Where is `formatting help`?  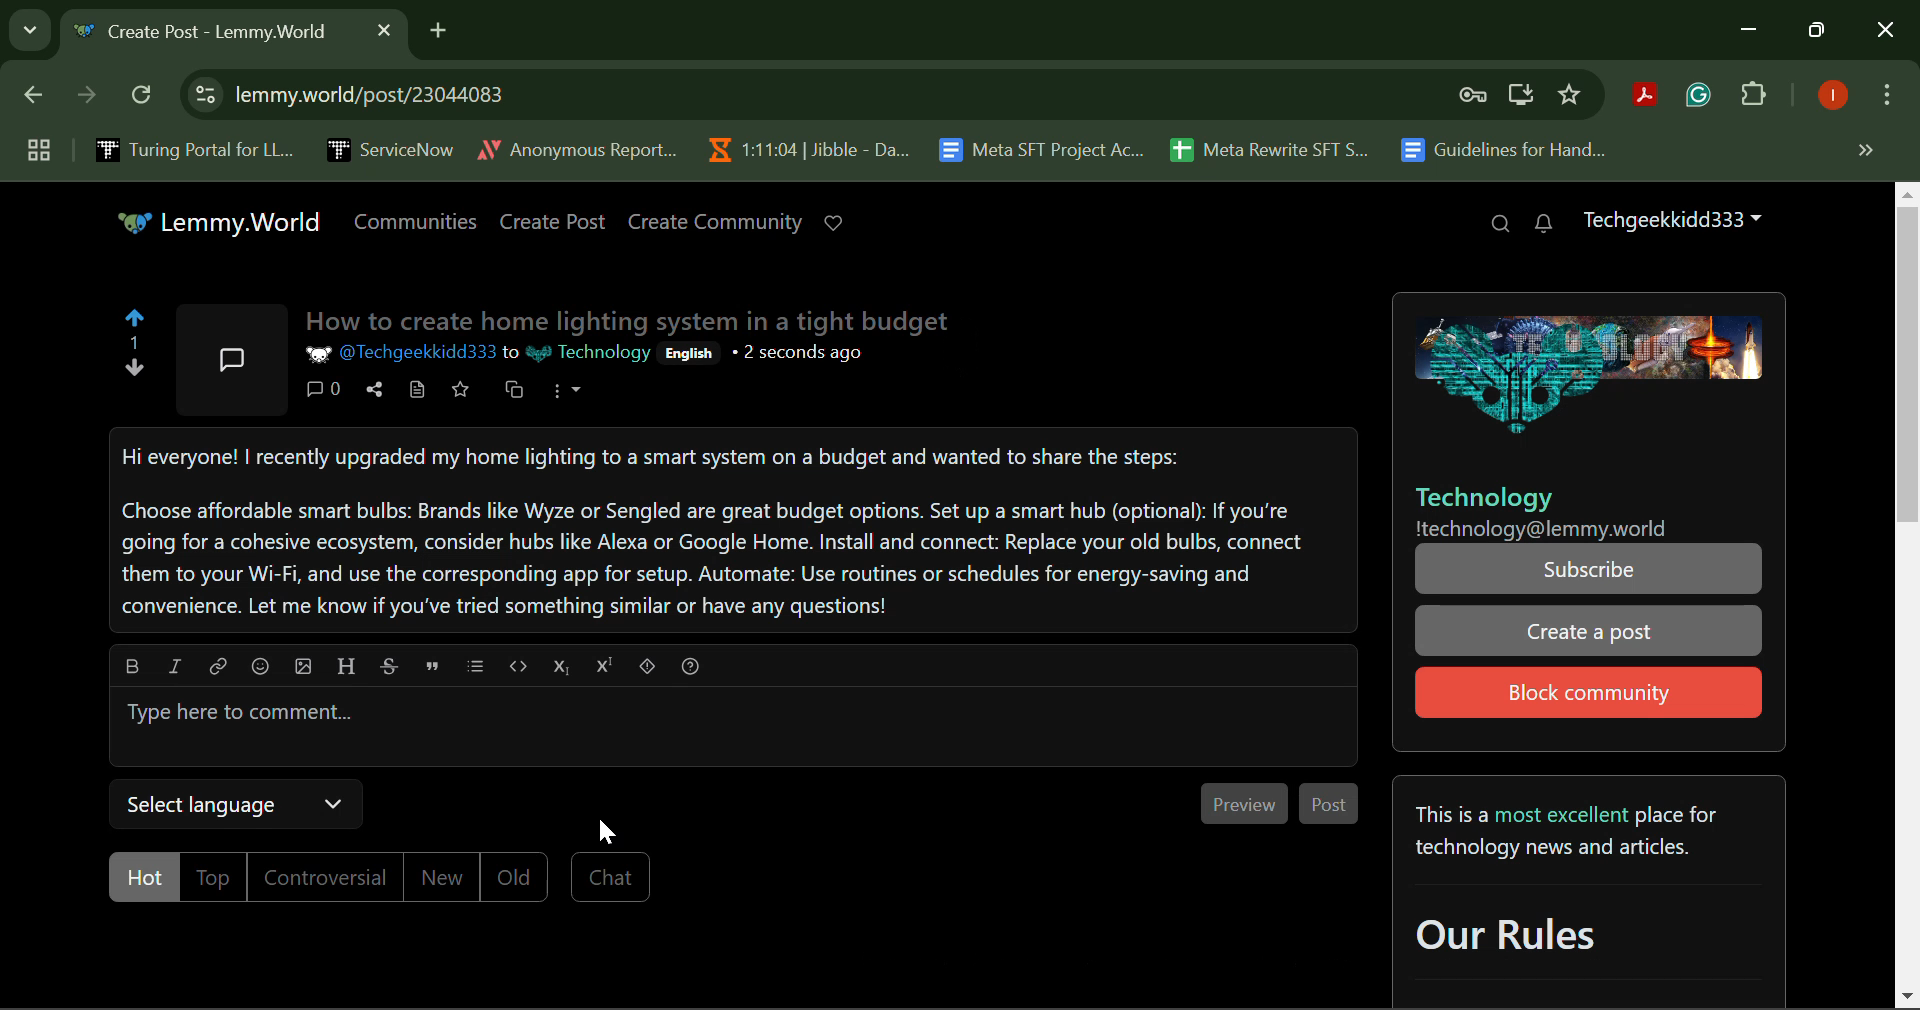 formatting help is located at coordinates (691, 669).